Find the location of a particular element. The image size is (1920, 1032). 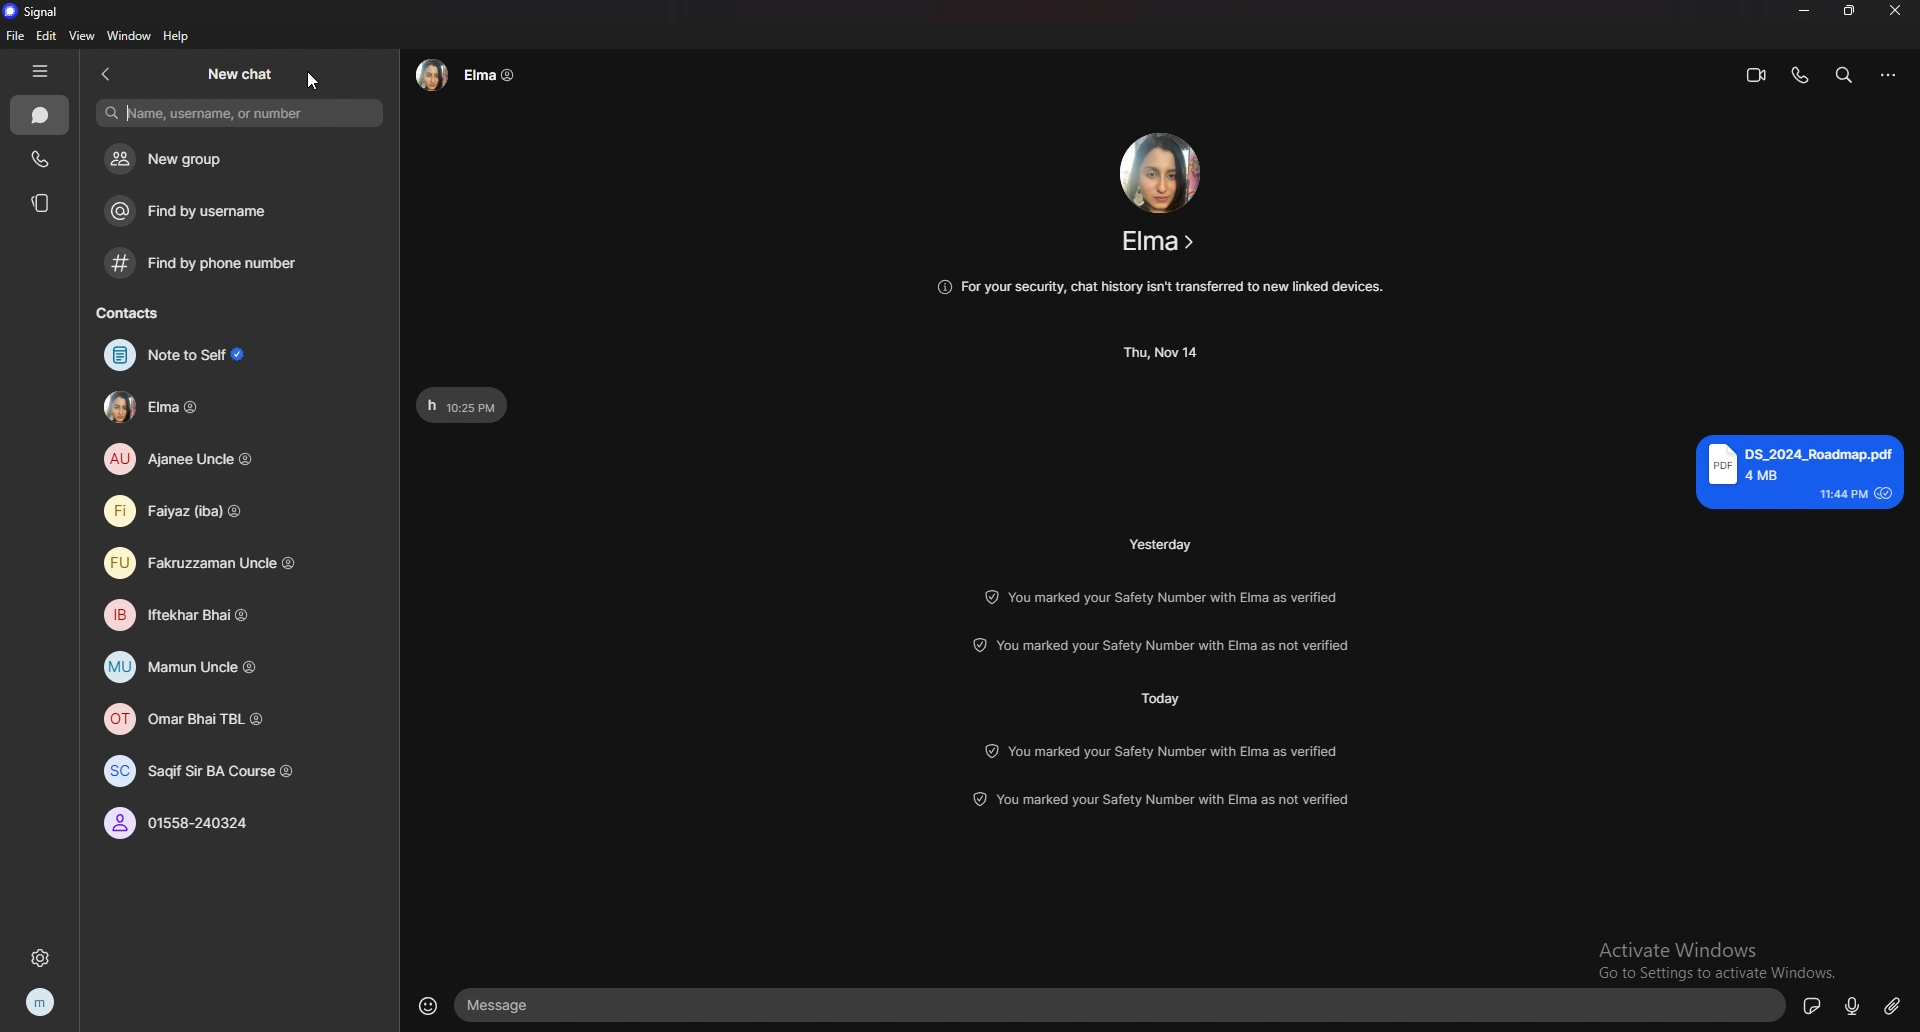

profile is located at coordinates (42, 1001).